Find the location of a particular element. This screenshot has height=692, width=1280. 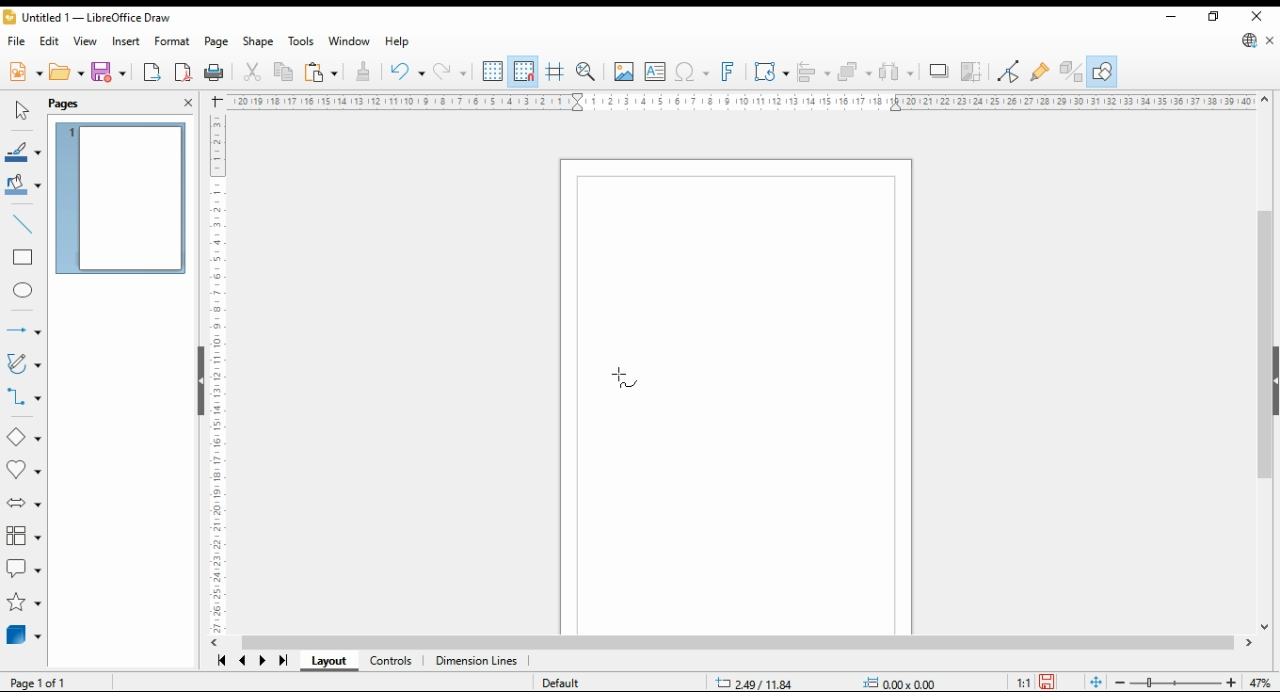

open textbox is located at coordinates (656, 72).